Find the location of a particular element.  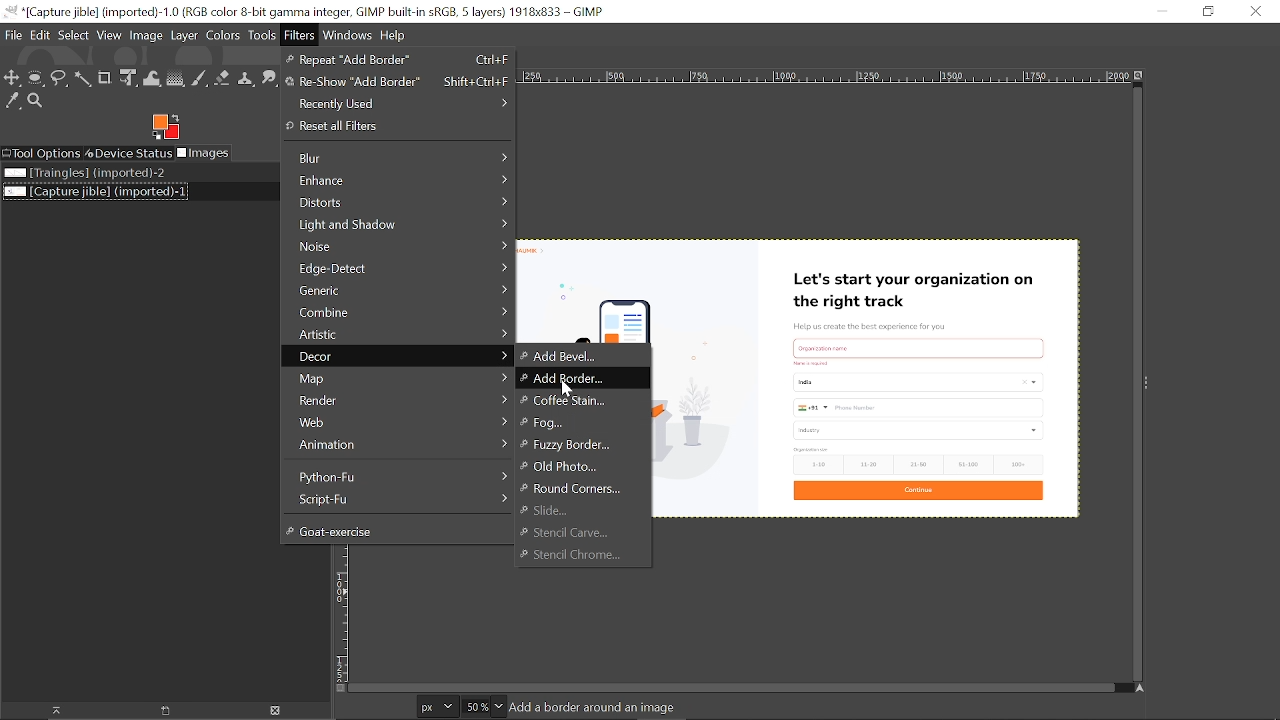

Select is located at coordinates (74, 36).